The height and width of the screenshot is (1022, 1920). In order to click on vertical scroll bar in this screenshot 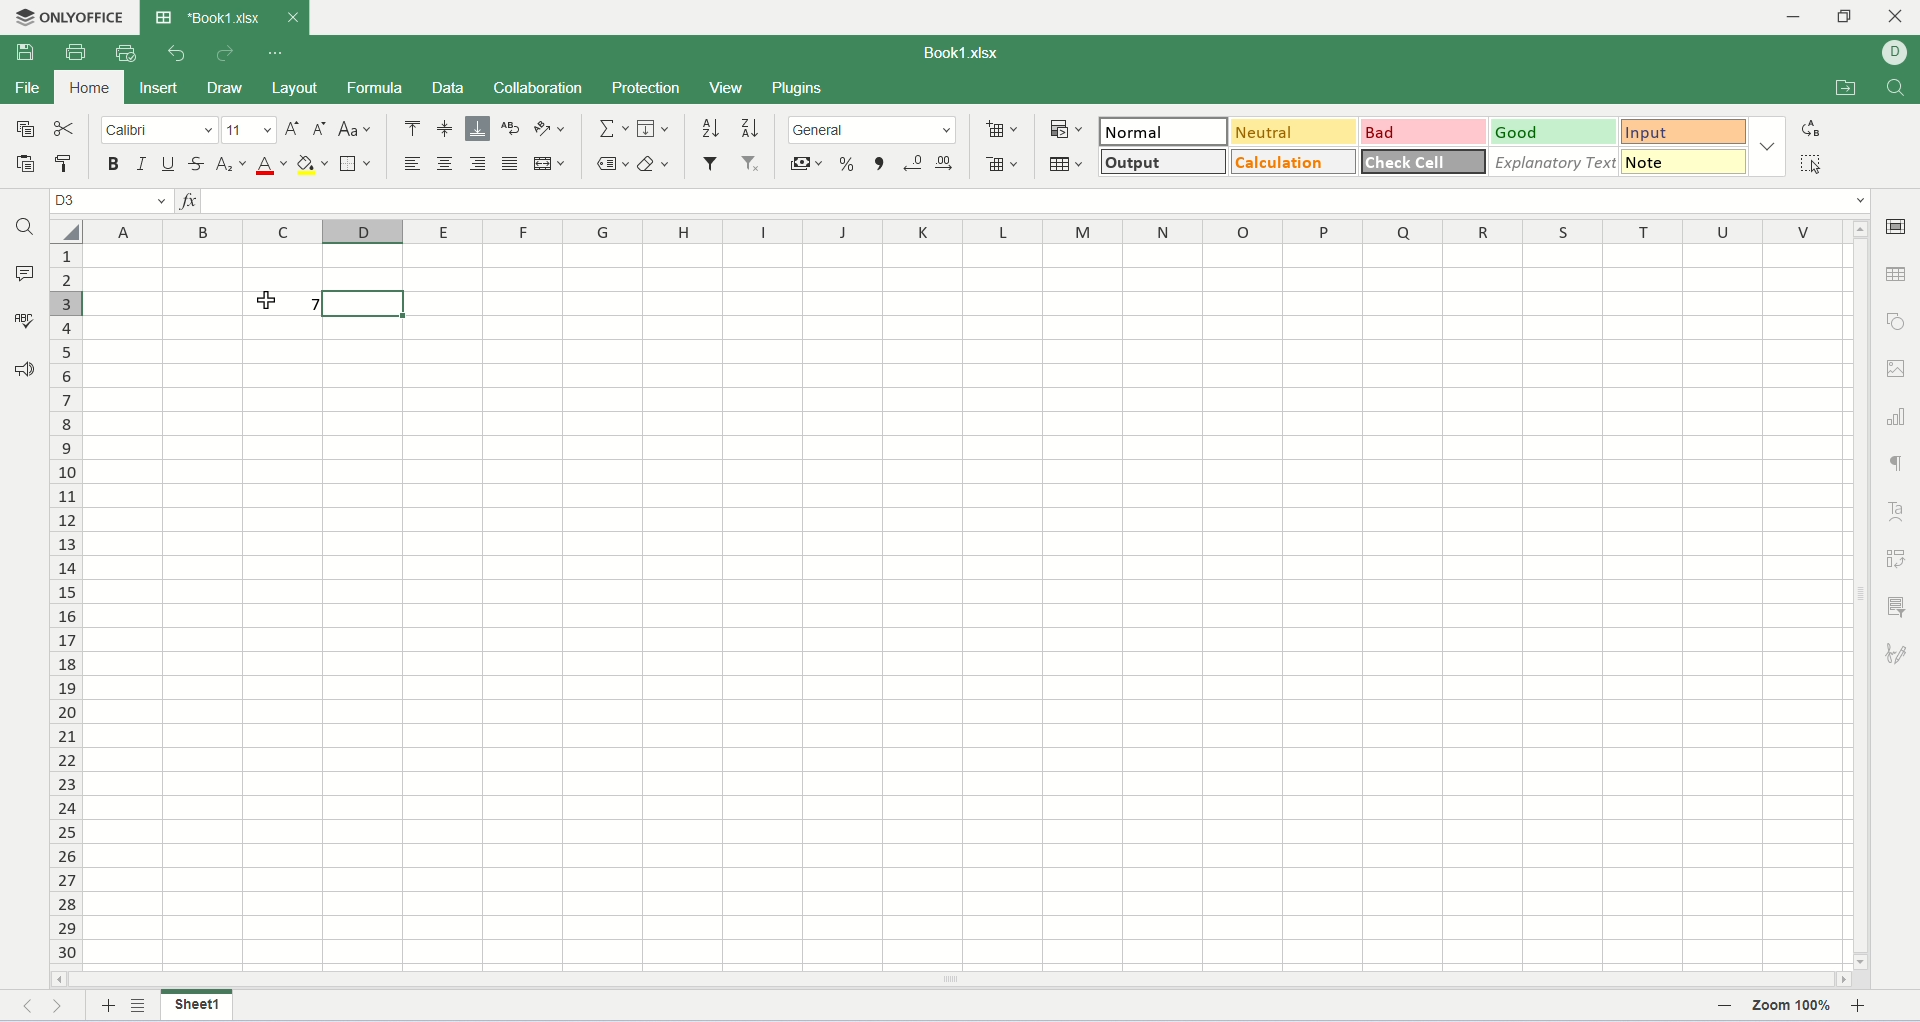, I will do `click(1858, 591)`.